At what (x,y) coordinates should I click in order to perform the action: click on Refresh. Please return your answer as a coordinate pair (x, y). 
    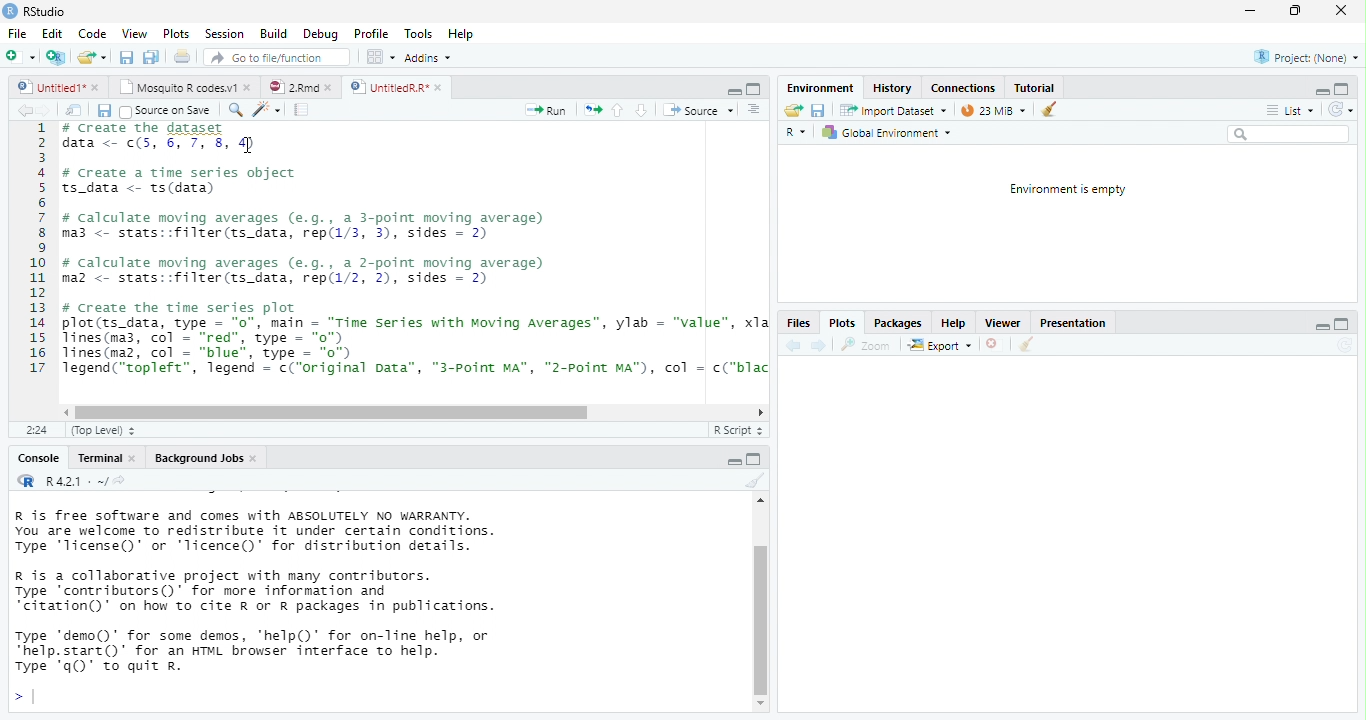
    Looking at the image, I should click on (1345, 345).